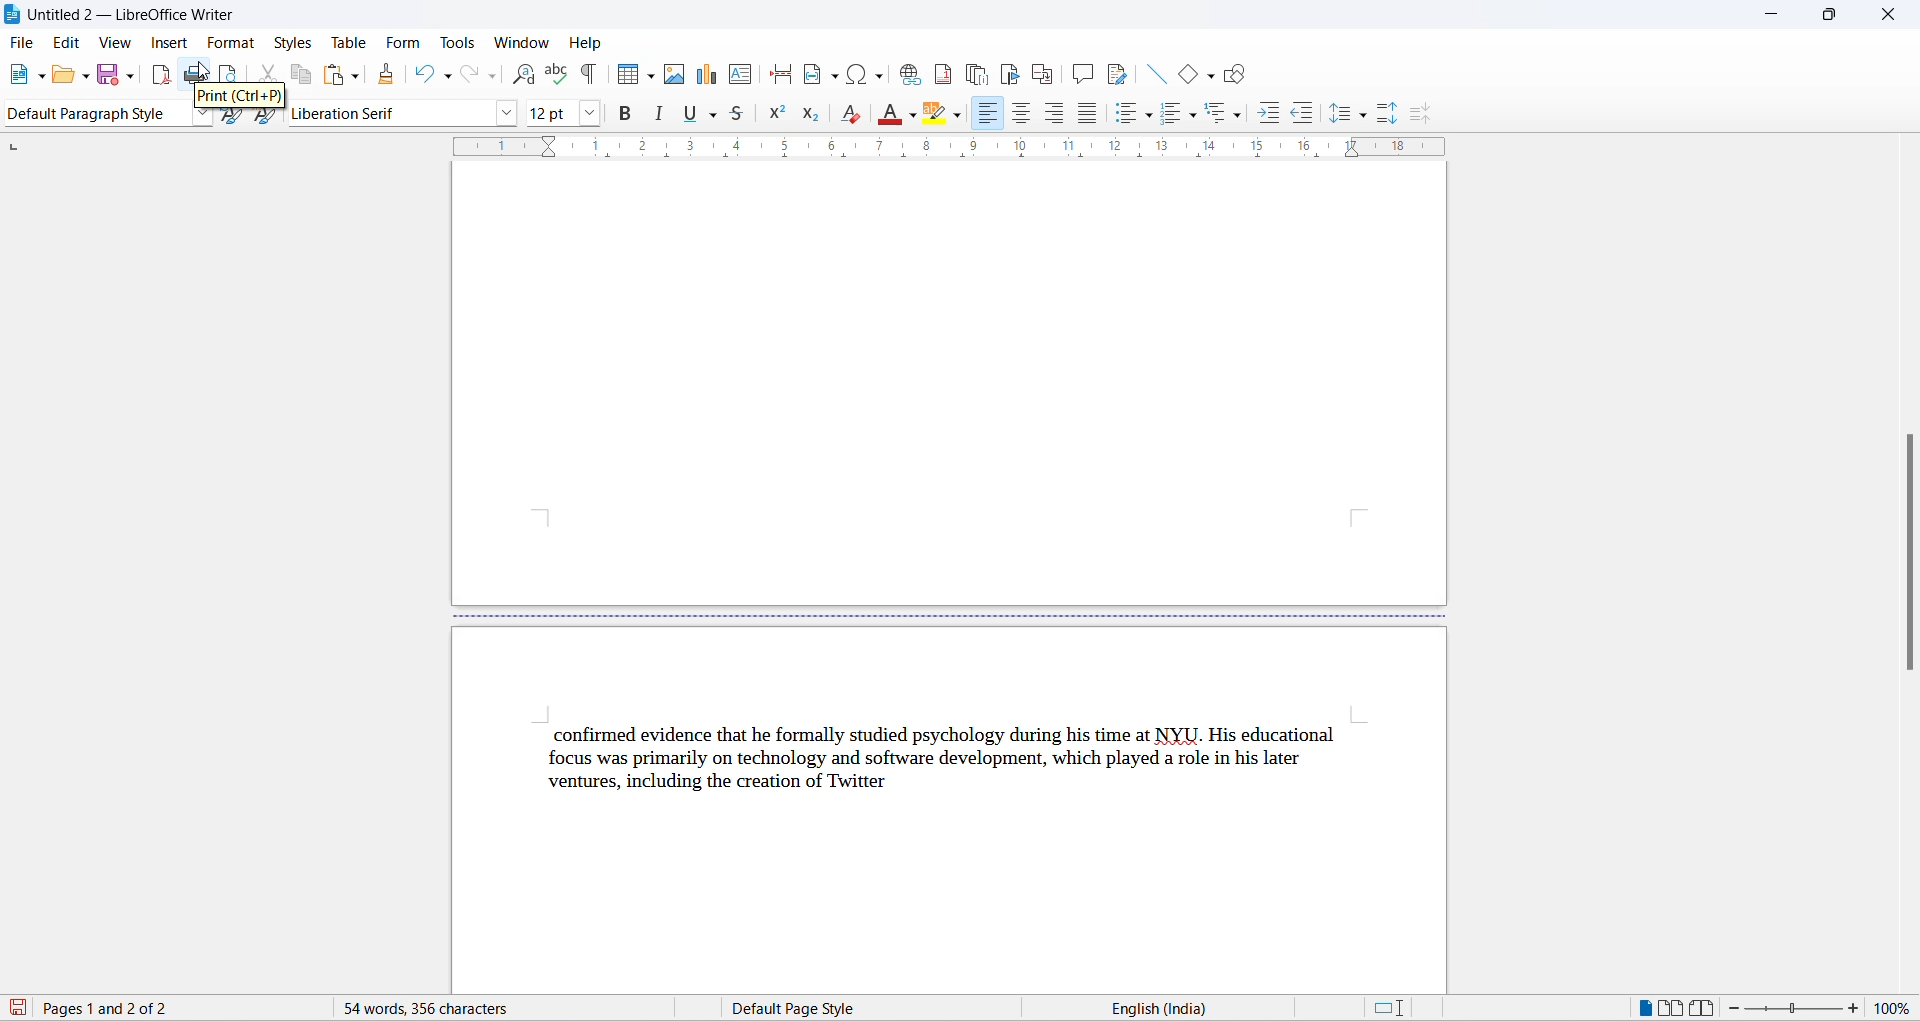 The width and height of the screenshot is (1920, 1022). What do you see at coordinates (135, 15) in the screenshot?
I see `file title` at bounding box center [135, 15].